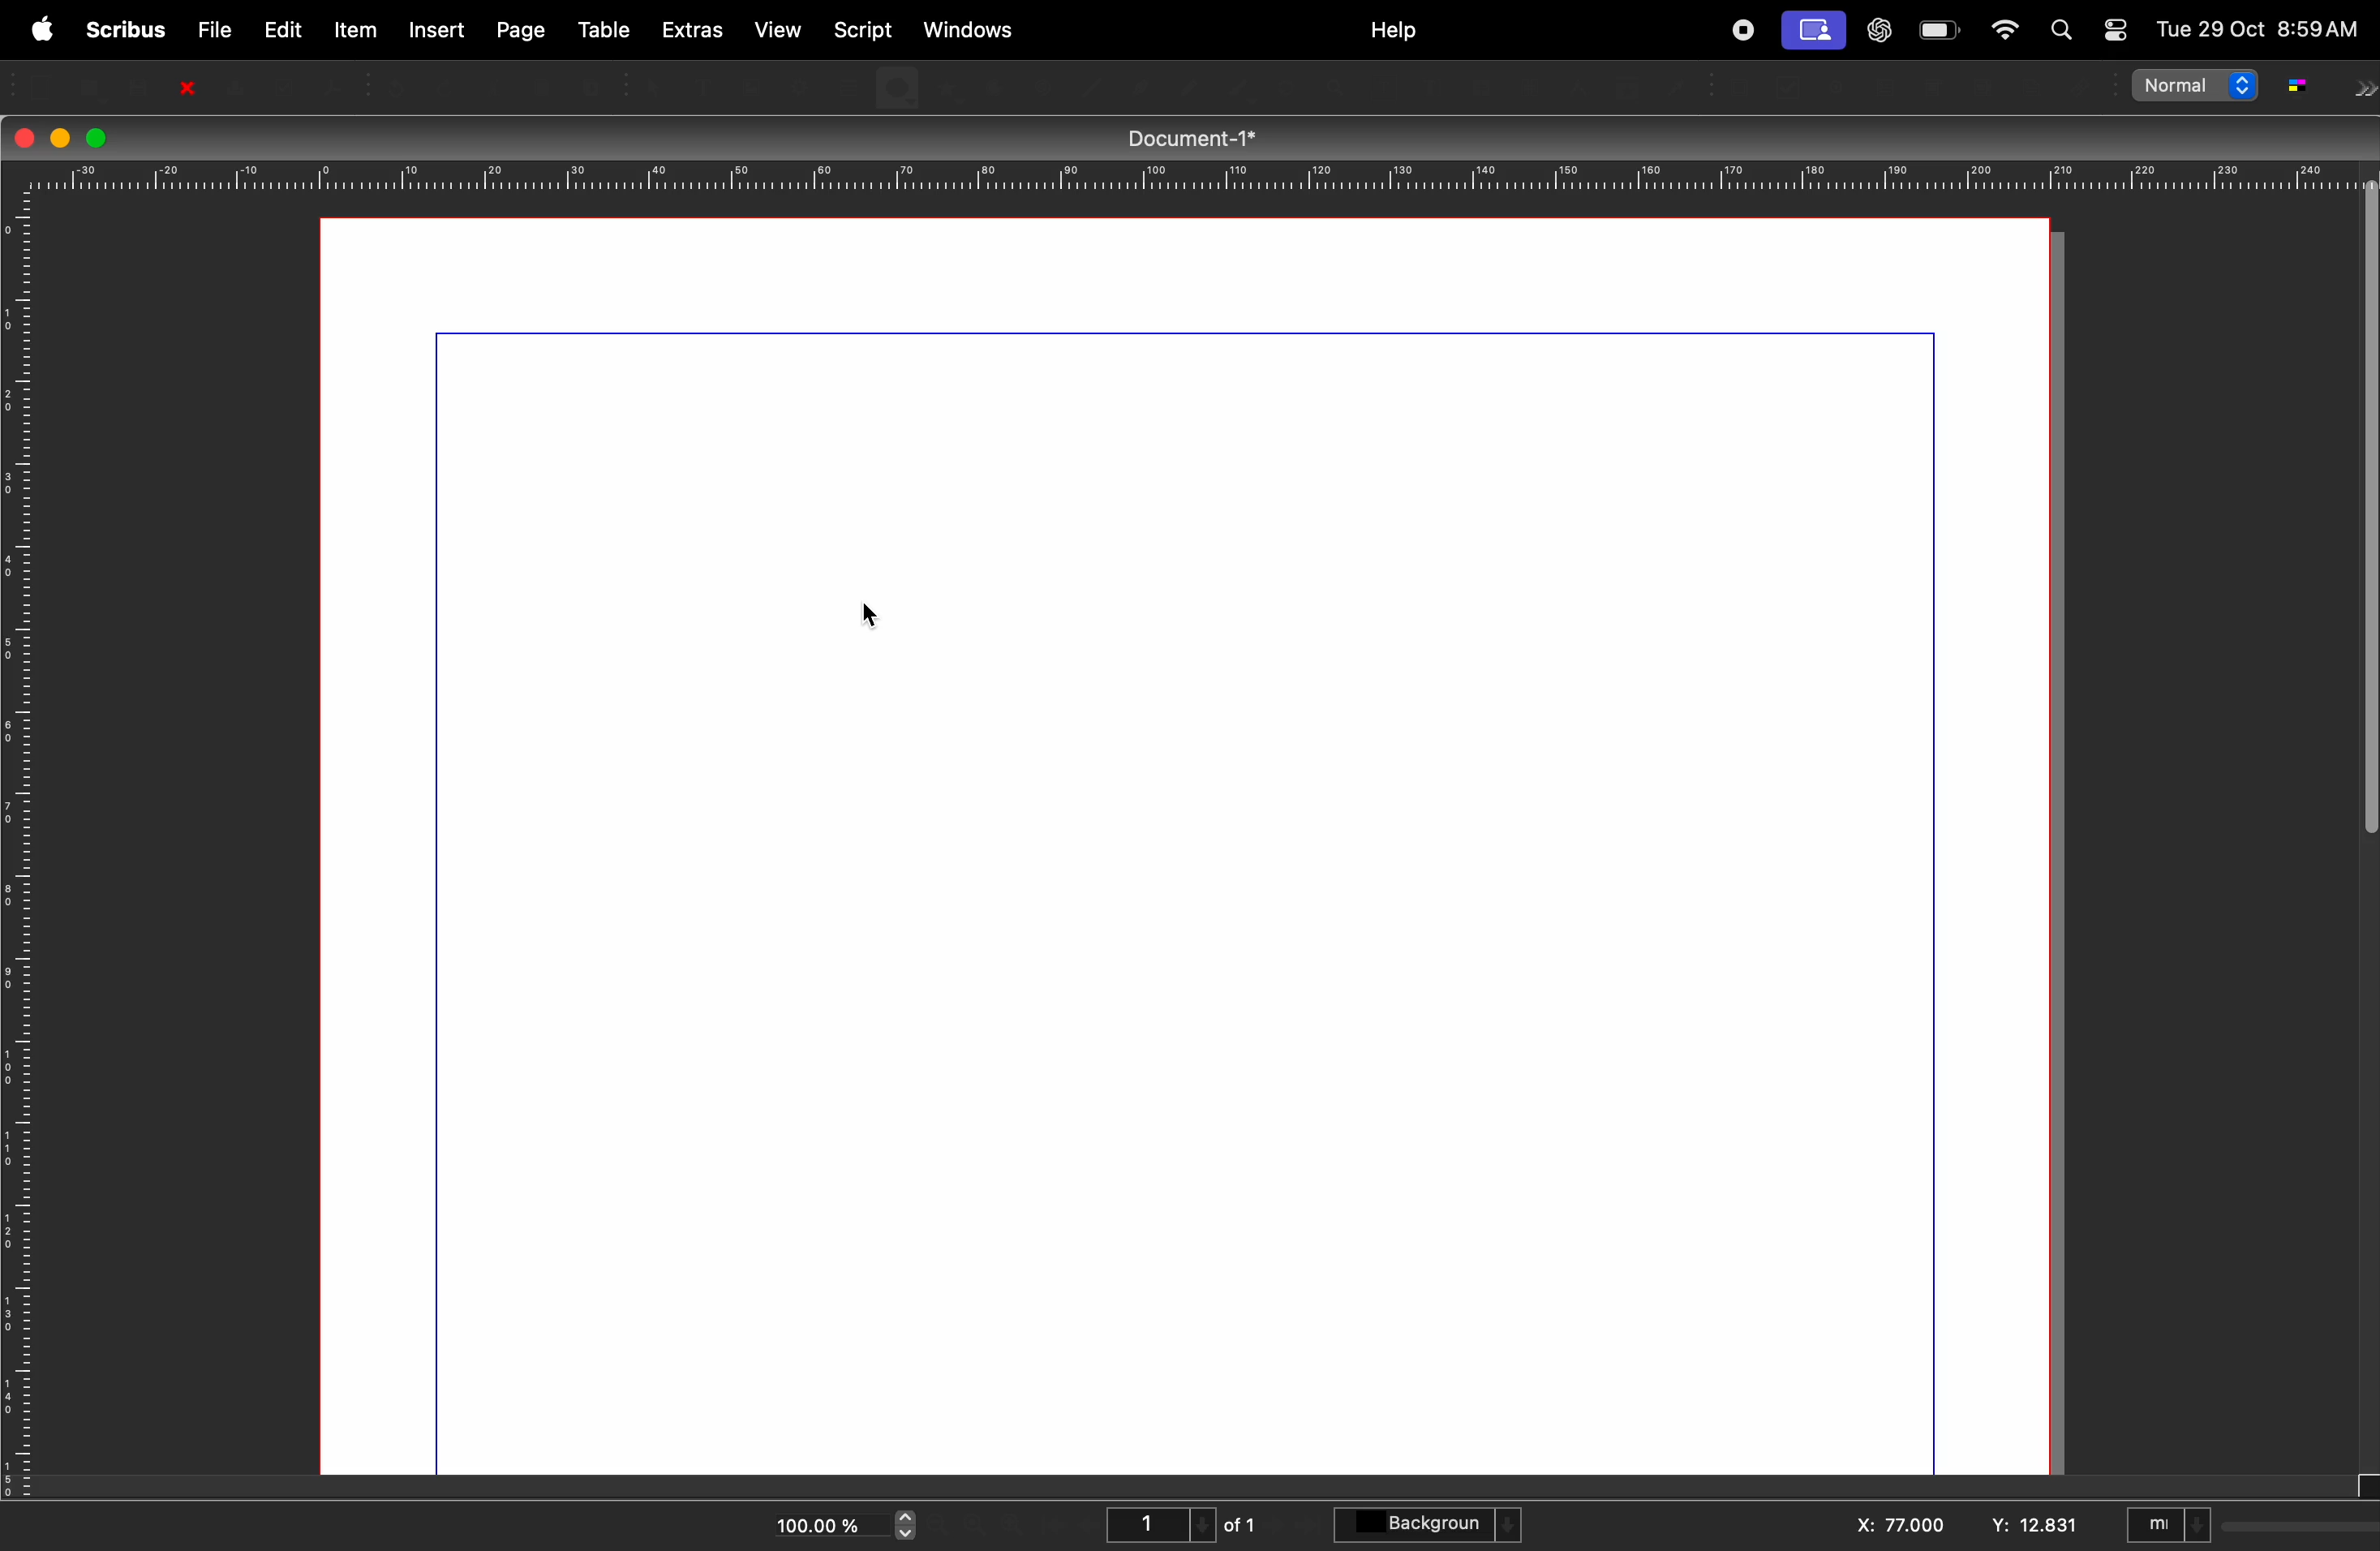  What do you see at coordinates (868, 27) in the screenshot?
I see `script` at bounding box center [868, 27].